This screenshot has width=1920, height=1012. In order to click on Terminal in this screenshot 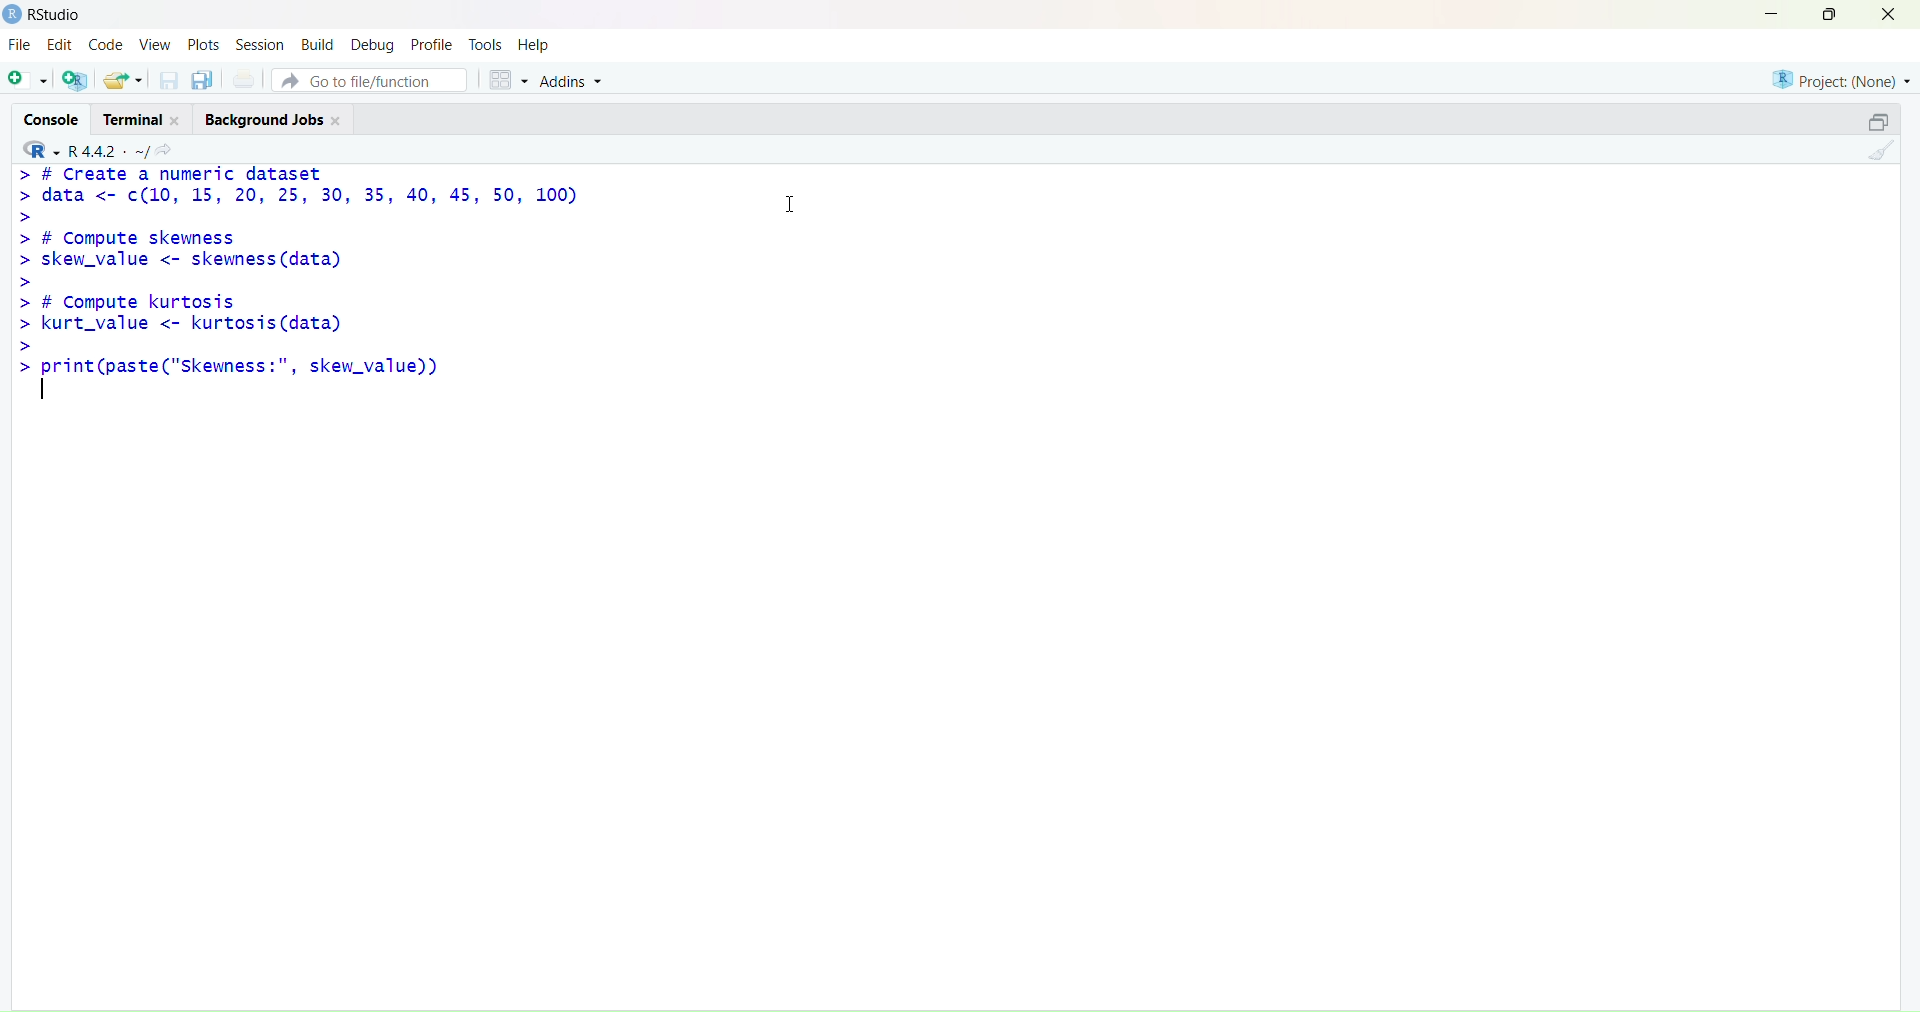, I will do `click(147, 118)`.